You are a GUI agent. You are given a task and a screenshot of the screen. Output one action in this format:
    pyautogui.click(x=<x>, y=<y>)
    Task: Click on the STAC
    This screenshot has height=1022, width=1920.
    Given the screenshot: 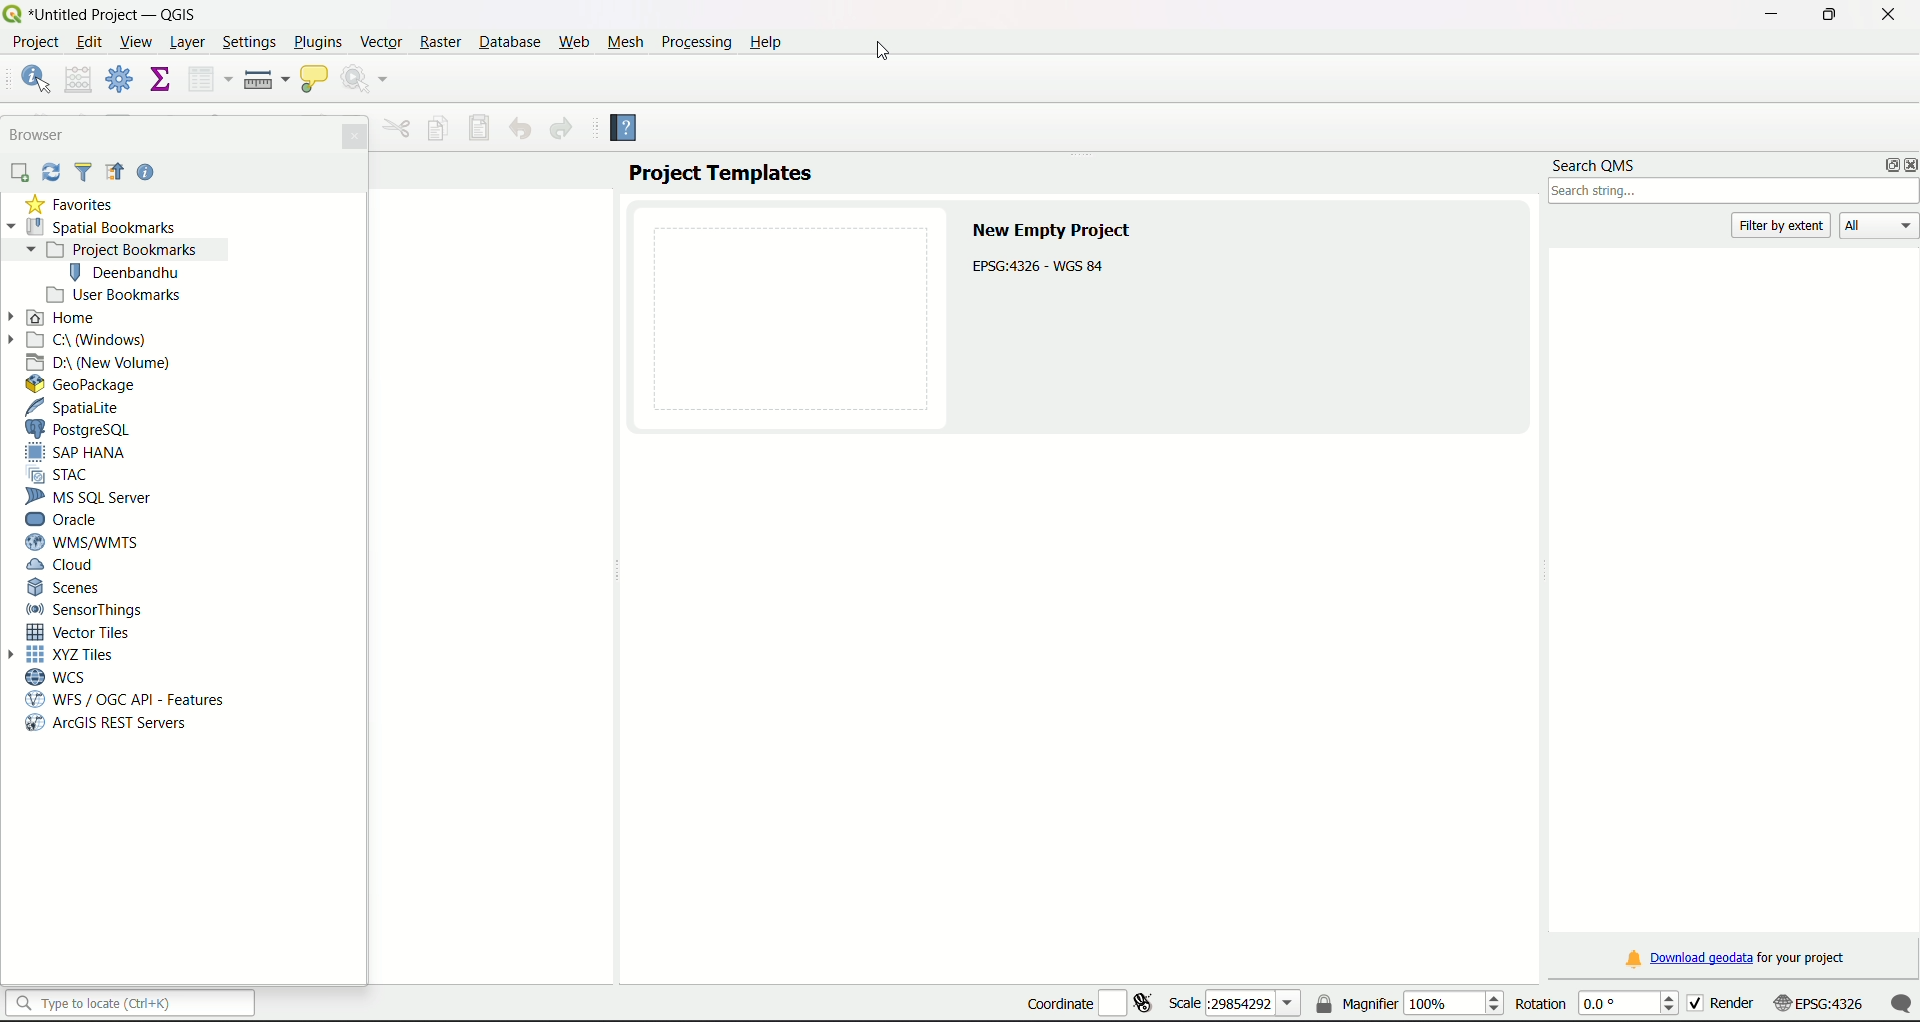 What is the action you would take?
    pyautogui.click(x=62, y=471)
    